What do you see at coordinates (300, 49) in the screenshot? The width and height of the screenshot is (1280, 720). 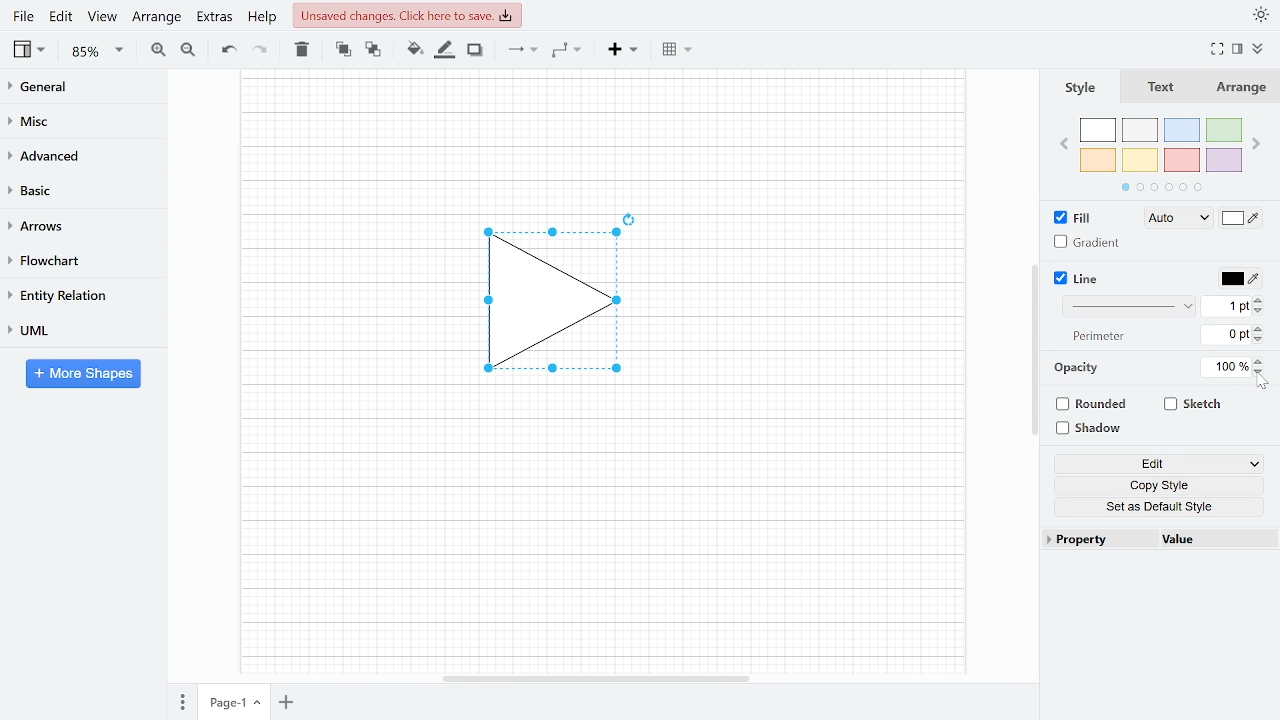 I see `Delete` at bounding box center [300, 49].